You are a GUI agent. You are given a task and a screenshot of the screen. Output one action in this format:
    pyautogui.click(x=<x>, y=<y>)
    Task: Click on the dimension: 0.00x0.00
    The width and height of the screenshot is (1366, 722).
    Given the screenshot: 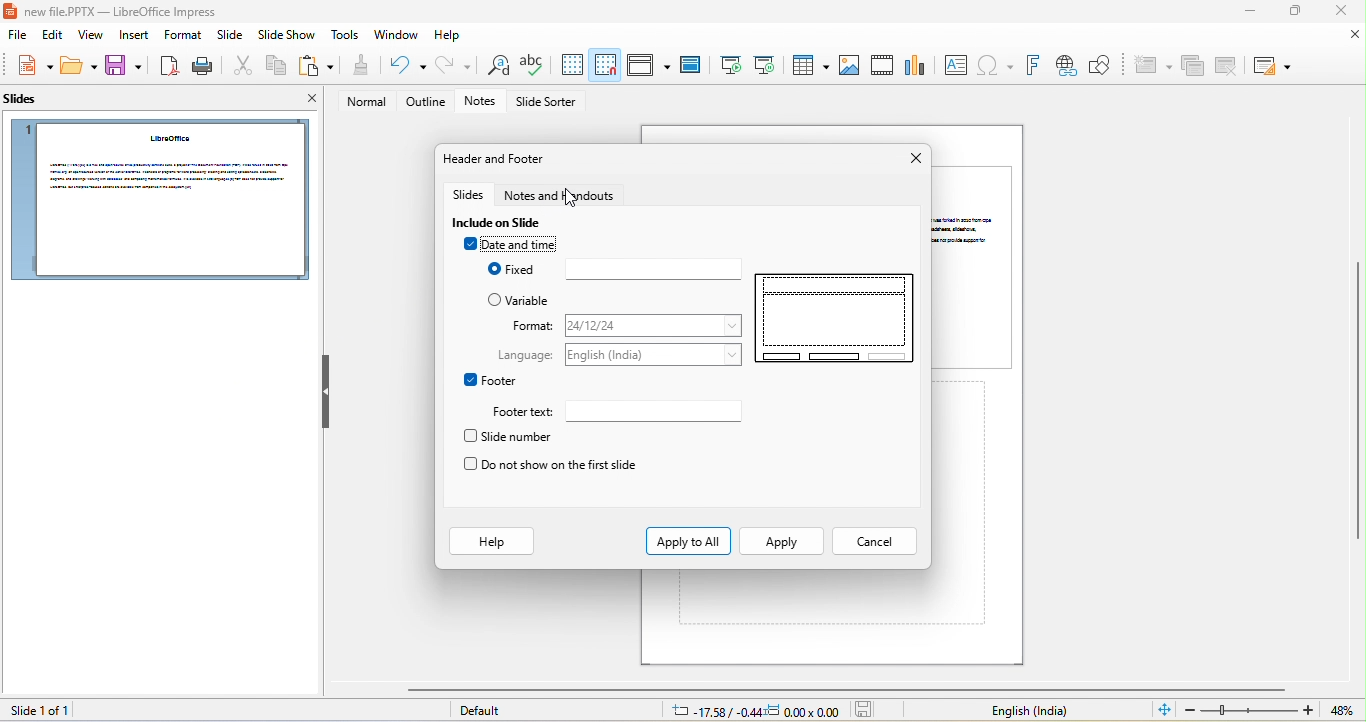 What is the action you would take?
    pyautogui.click(x=803, y=711)
    